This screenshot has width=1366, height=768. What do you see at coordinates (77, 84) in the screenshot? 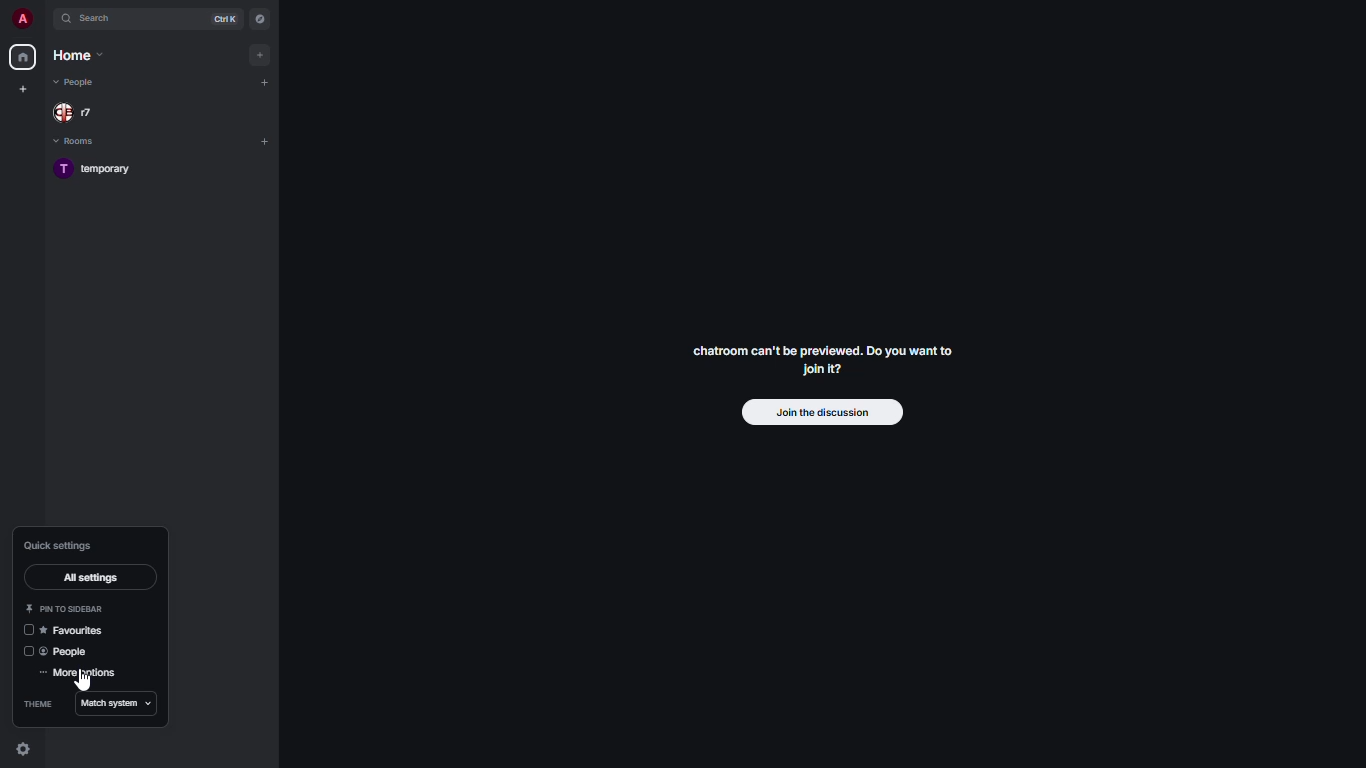
I see `people` at bounding box center [77, 84].